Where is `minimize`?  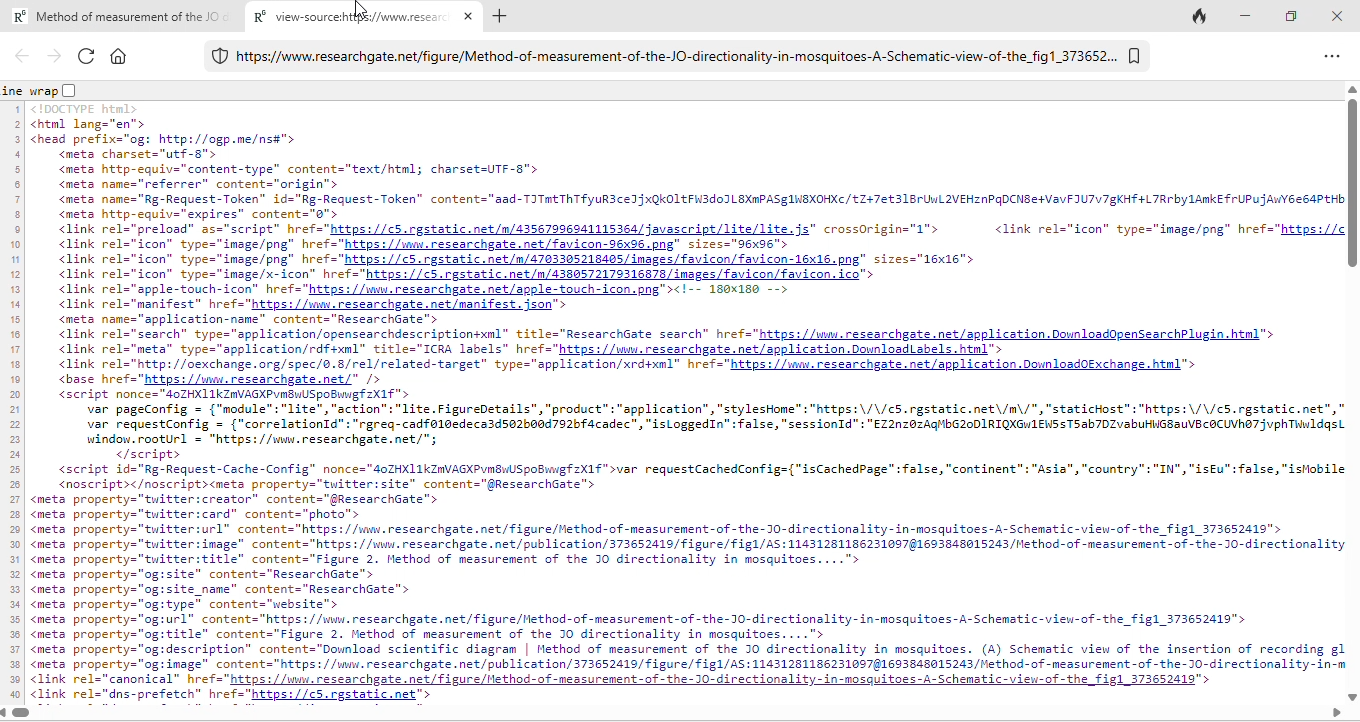 minimize is located at coordinates (1244, 14).